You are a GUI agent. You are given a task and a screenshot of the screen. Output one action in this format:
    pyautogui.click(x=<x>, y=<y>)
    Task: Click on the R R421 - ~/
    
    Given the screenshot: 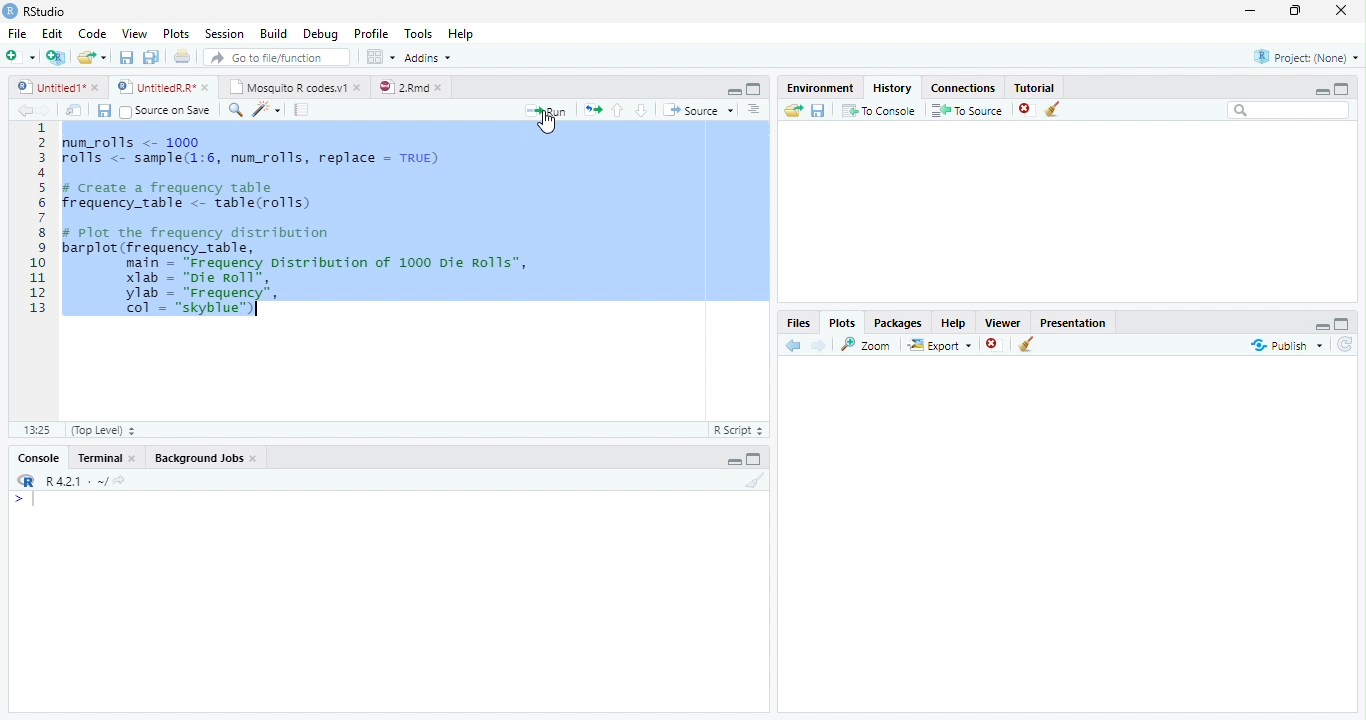 What is the action you would take?
    pyautogui.click(x=69, y=481)
    